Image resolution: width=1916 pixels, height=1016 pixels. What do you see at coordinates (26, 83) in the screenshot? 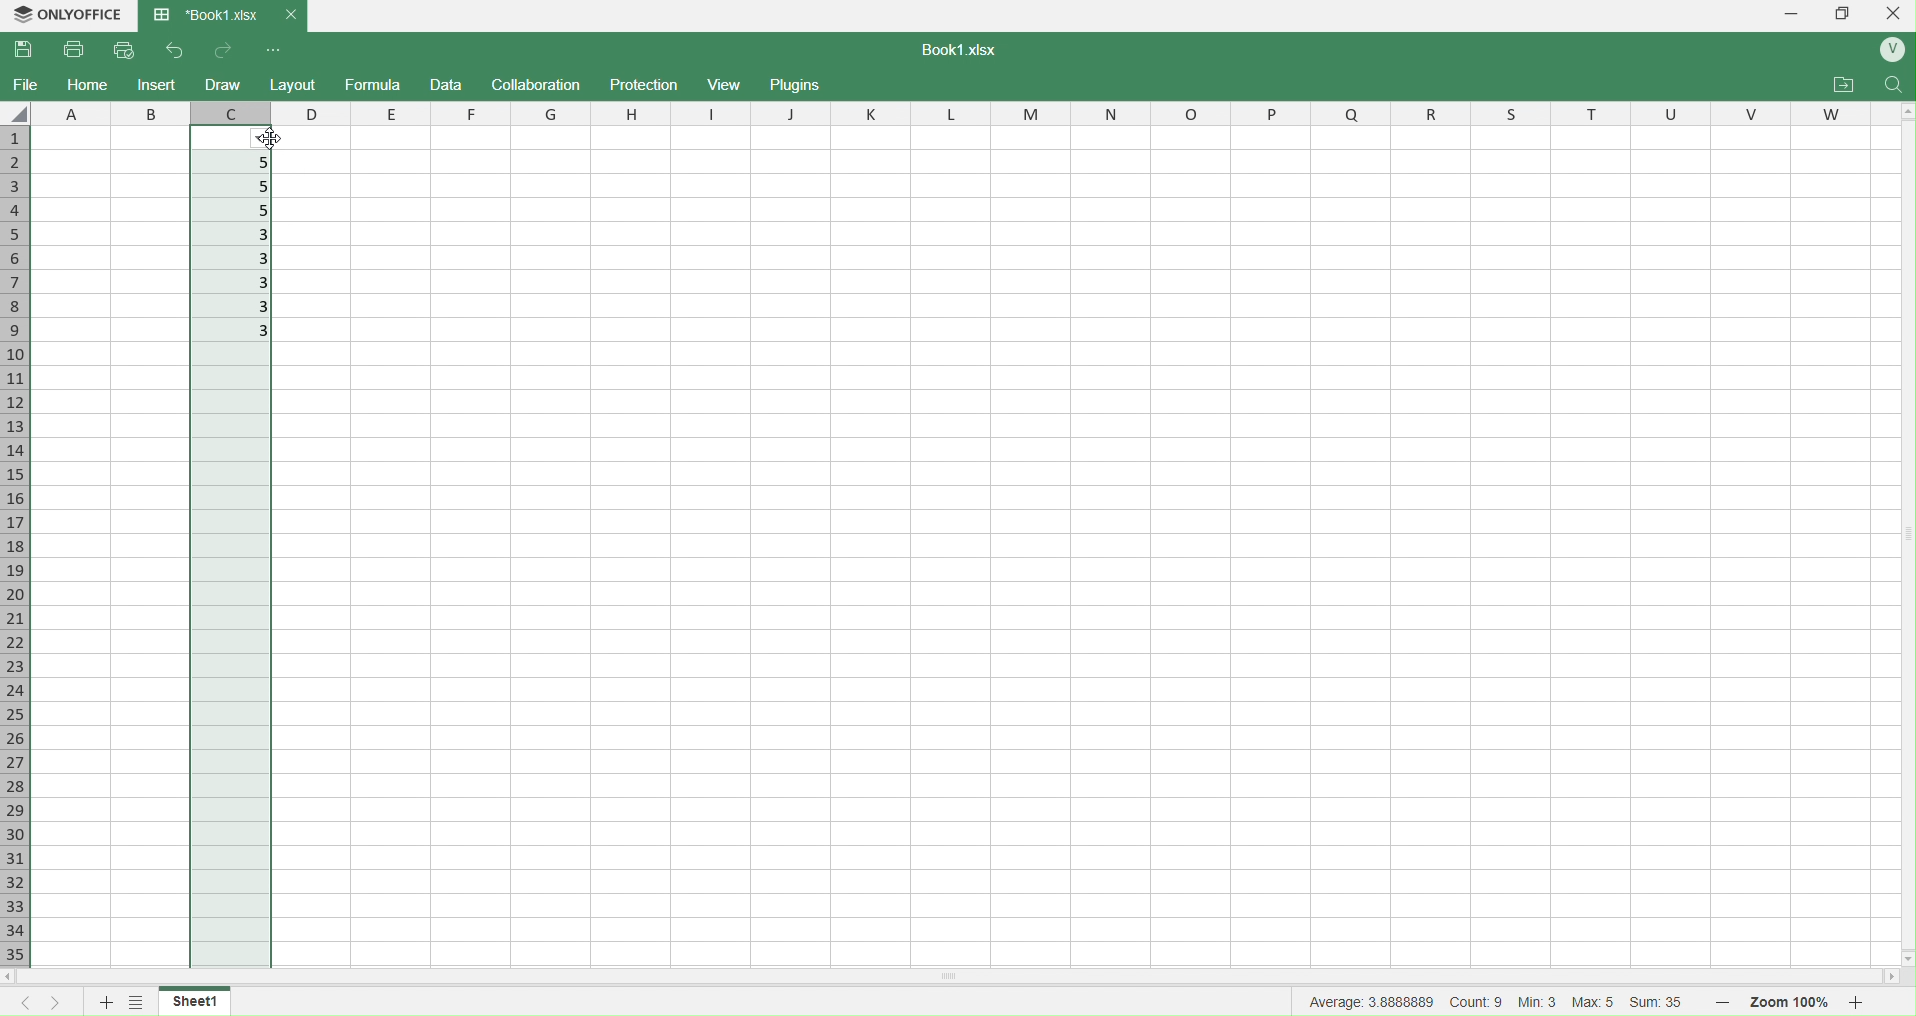
I see `File` at bounding box center [26, 83].